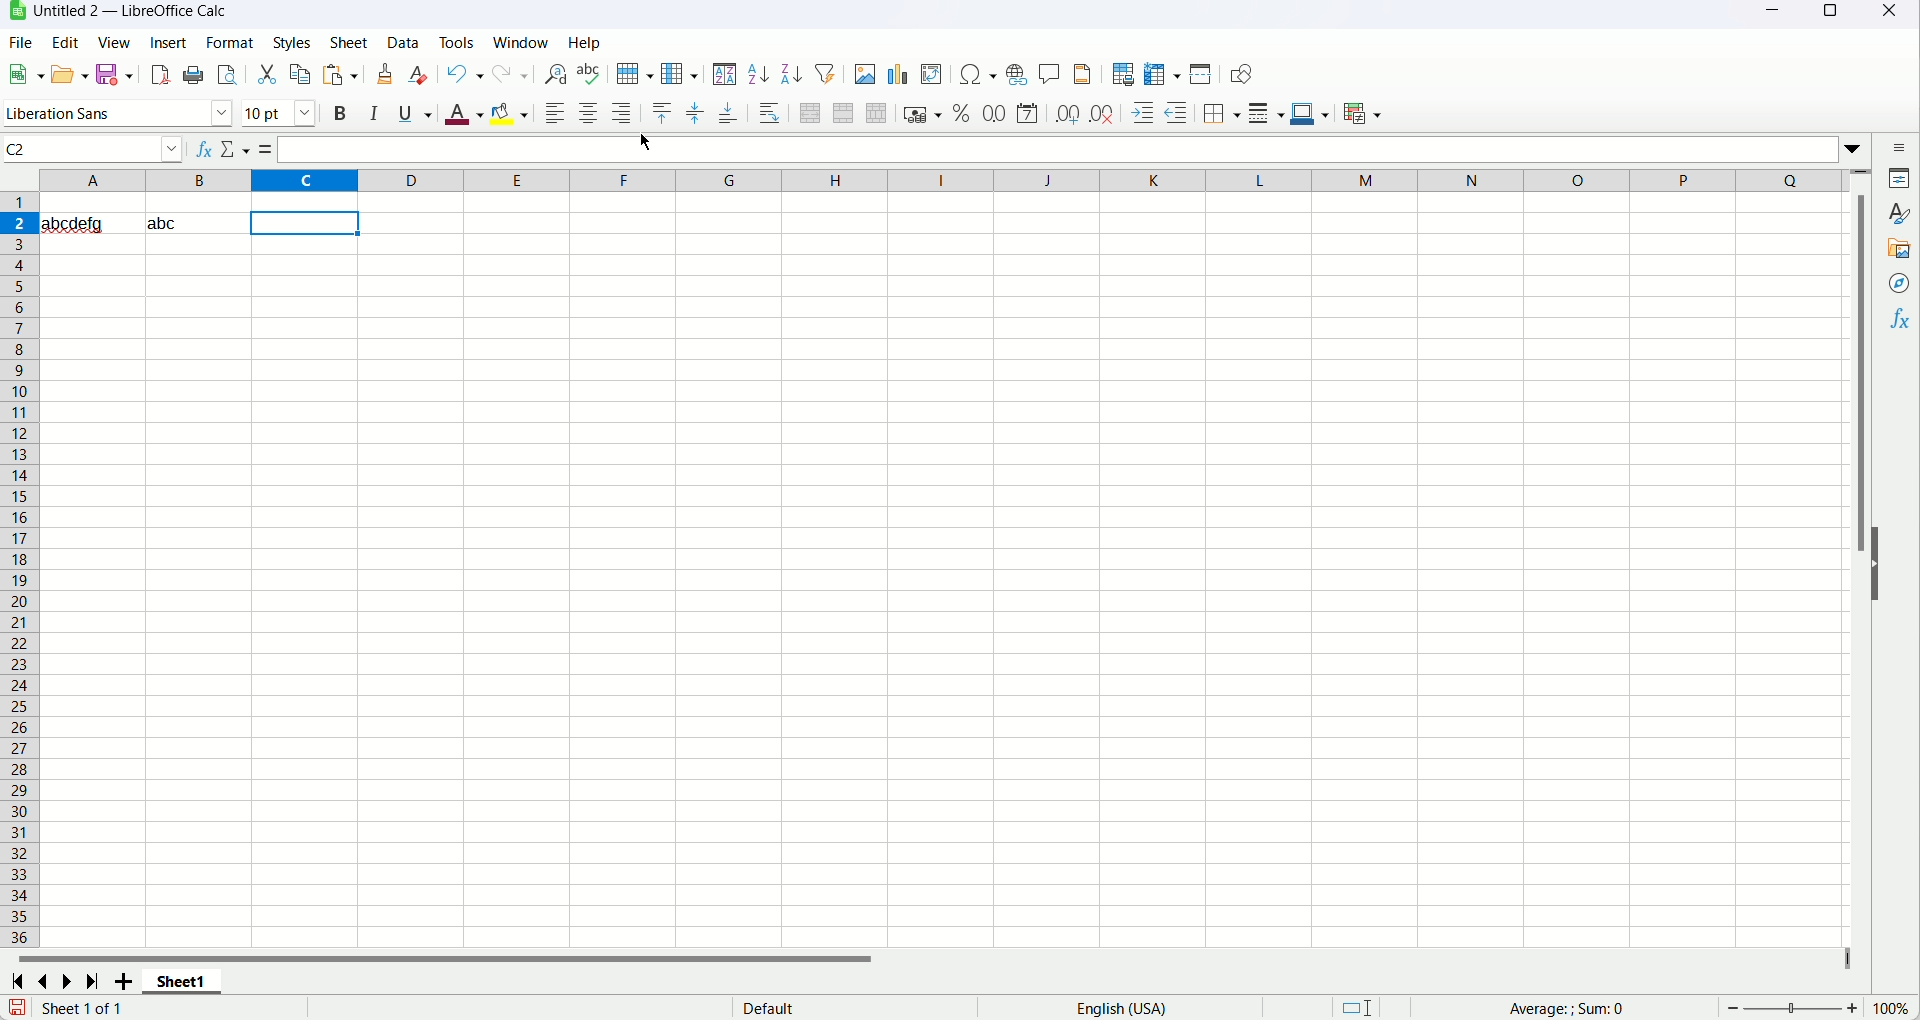  What do you see at coordinates (511, 75) in the screenshot?
I see `redo` at bounding box center [511, 75].